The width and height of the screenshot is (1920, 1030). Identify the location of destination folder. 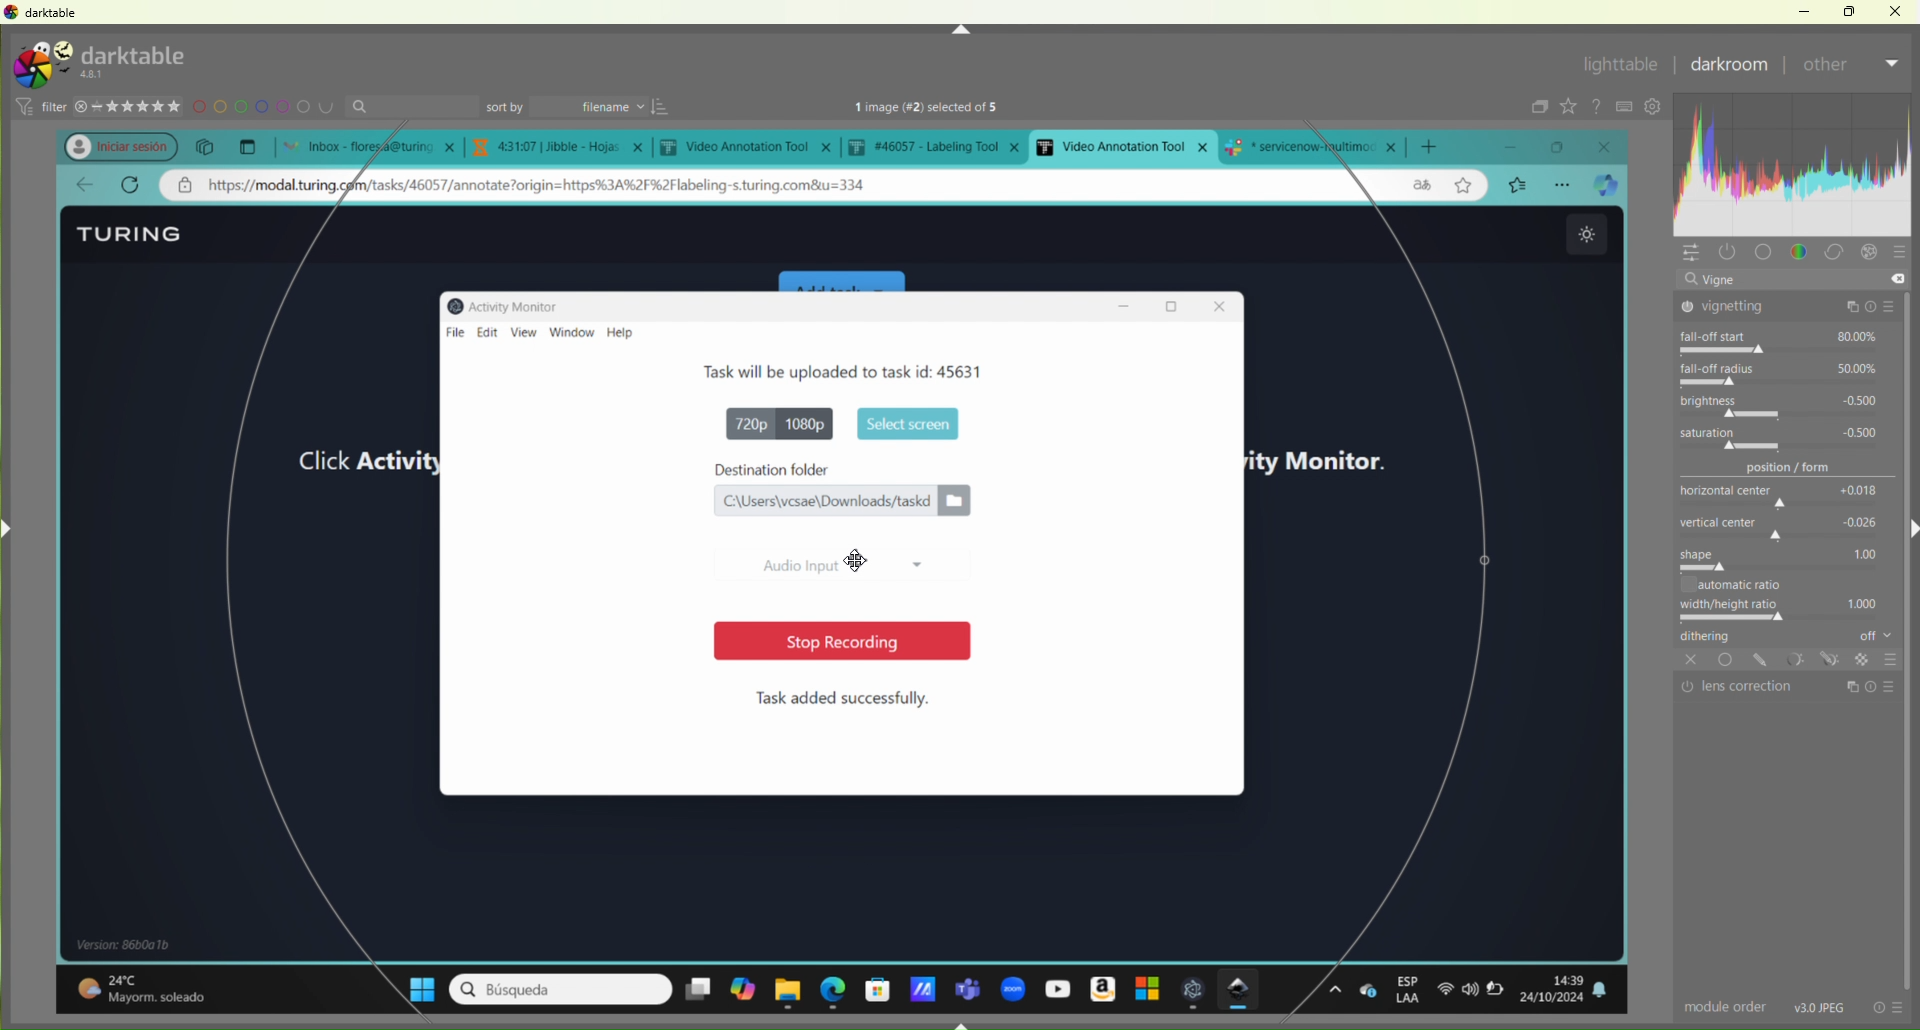
(843, 469).